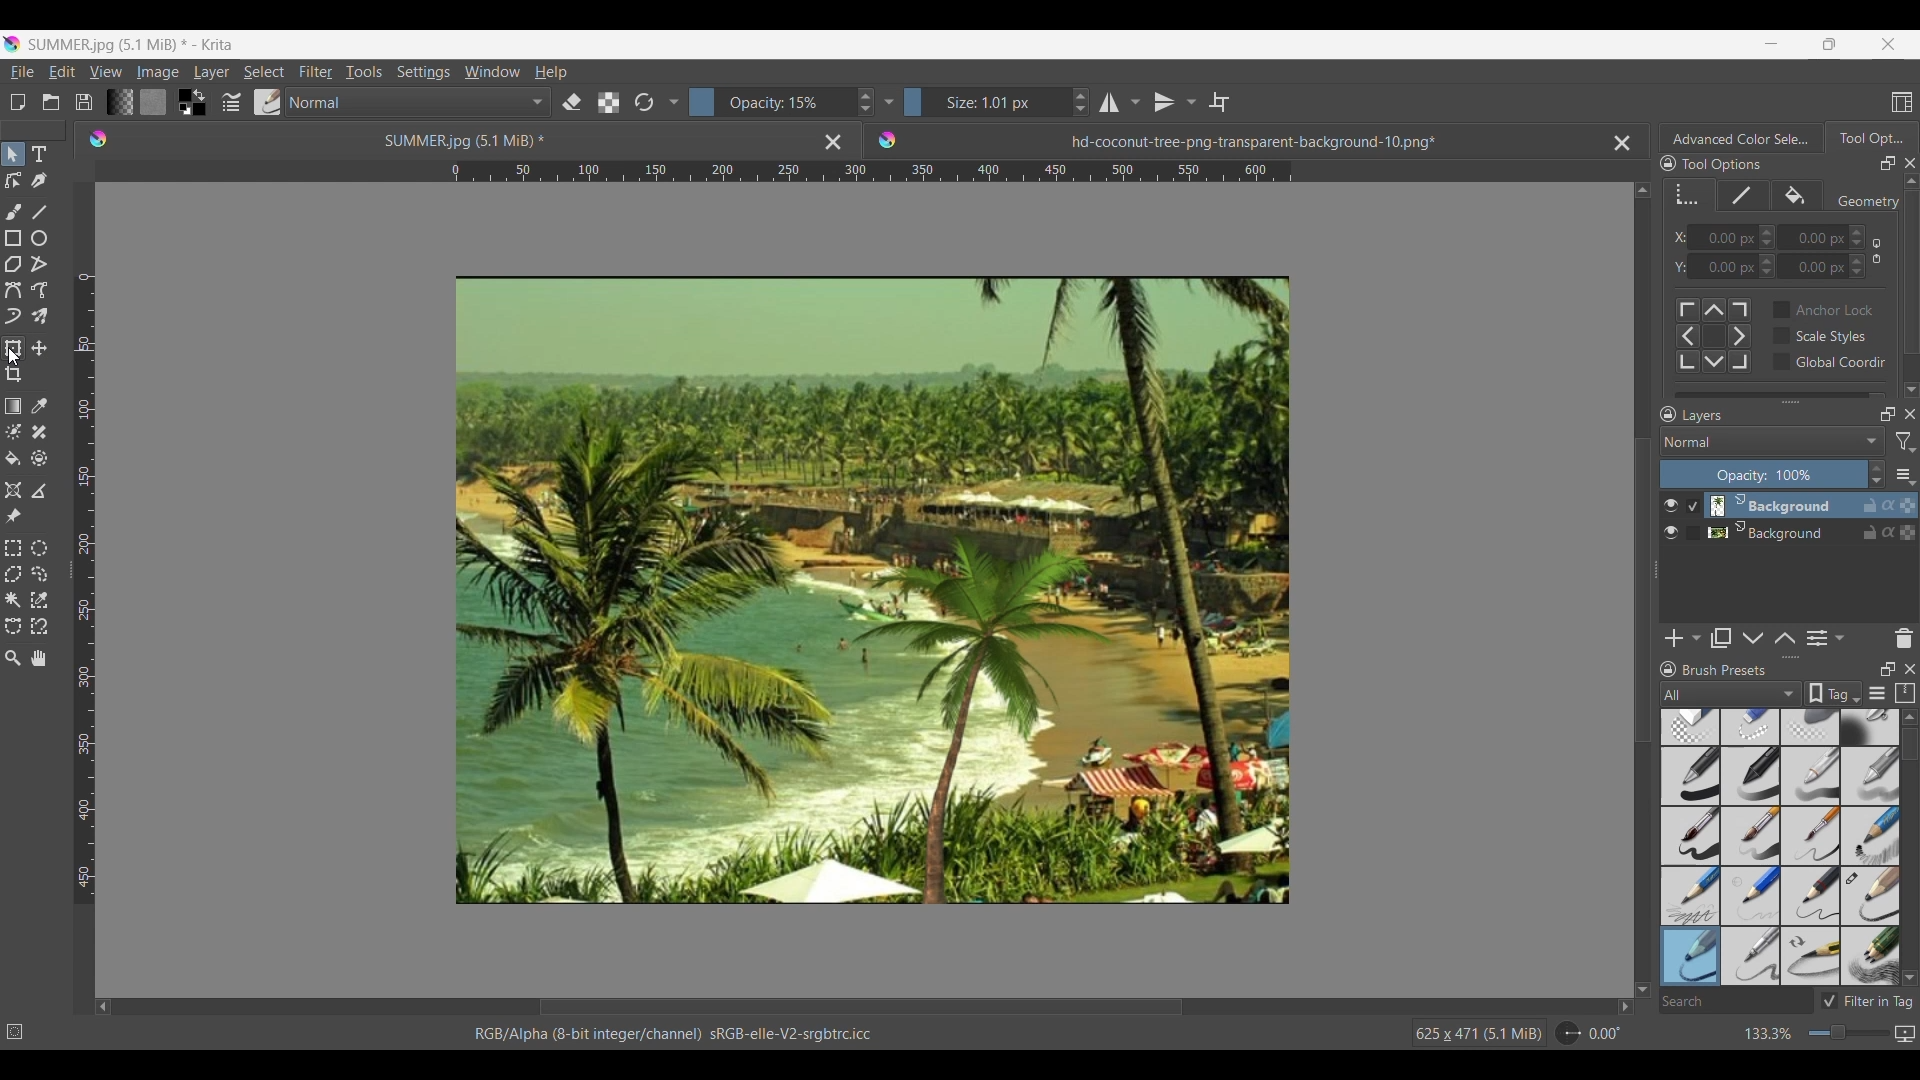 This screenshot has height=1080, width=1920. What do you see at coordinates (39, 263) in the screenshot?
I see `Polyline tool` at bounding box center [39, 263].